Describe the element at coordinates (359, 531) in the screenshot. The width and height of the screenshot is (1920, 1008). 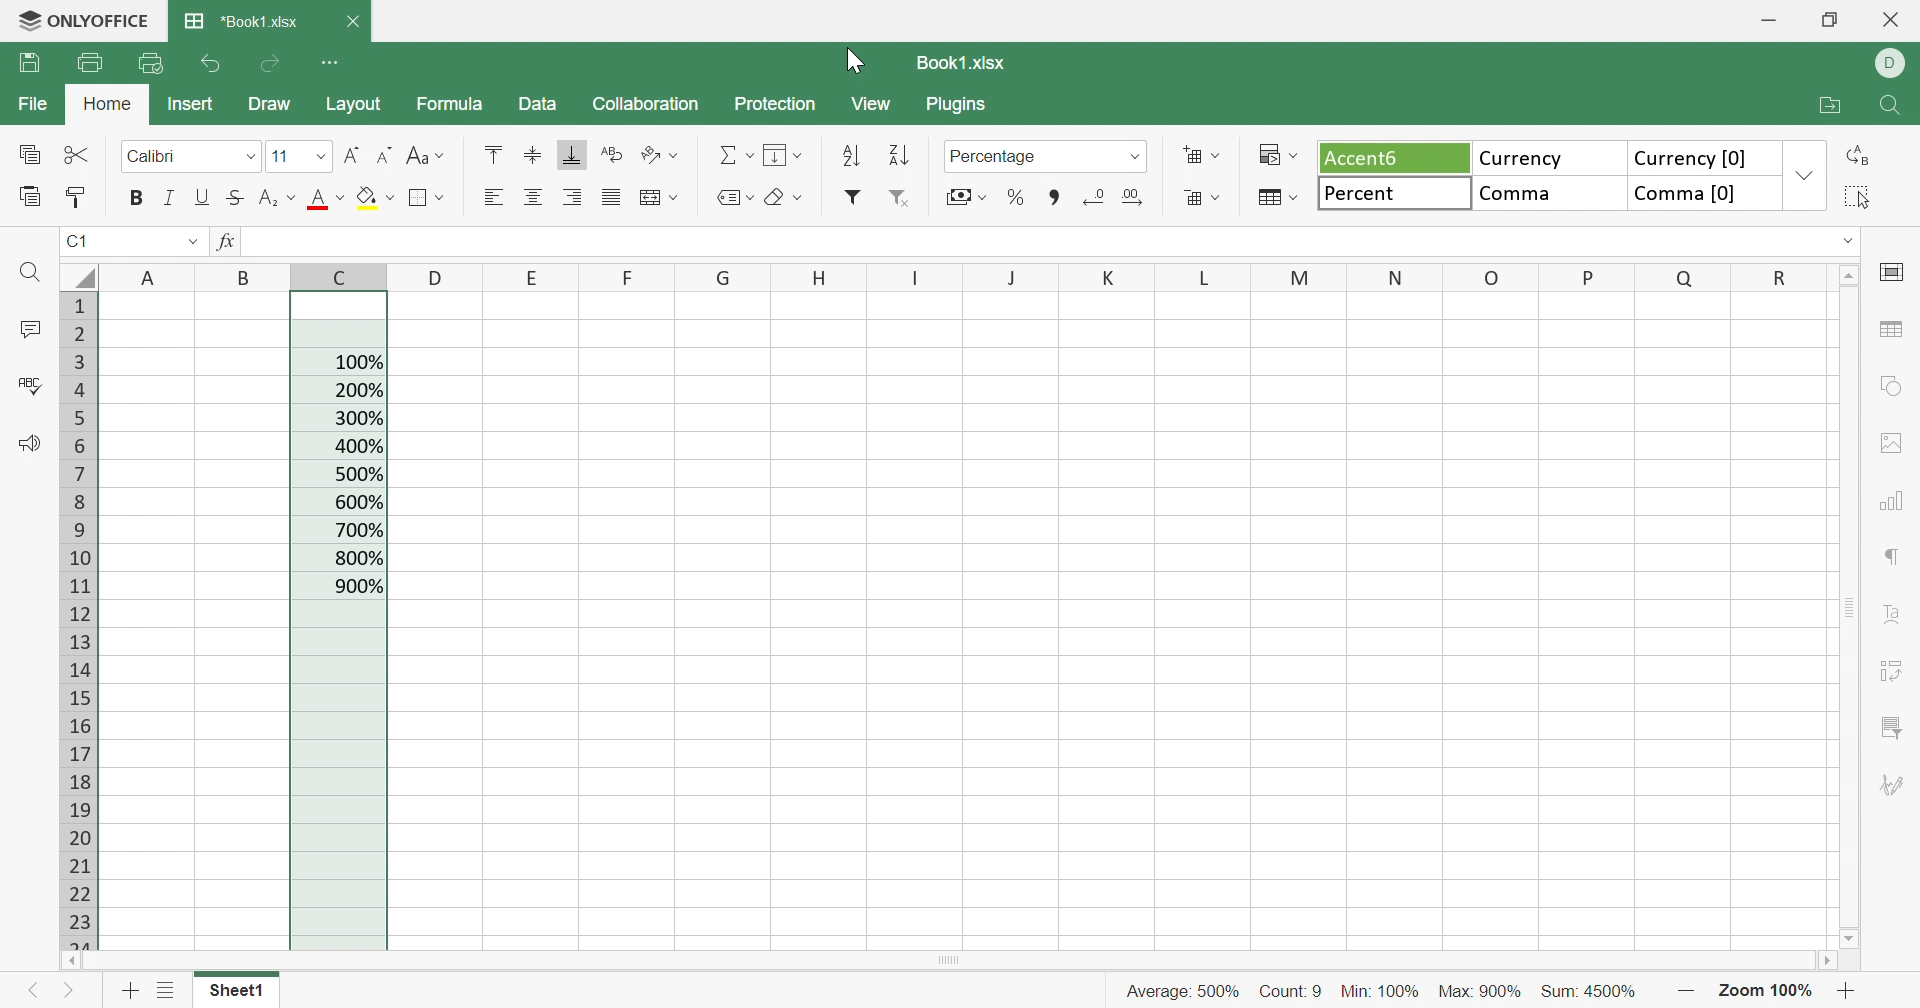
I see `700%` at that location.